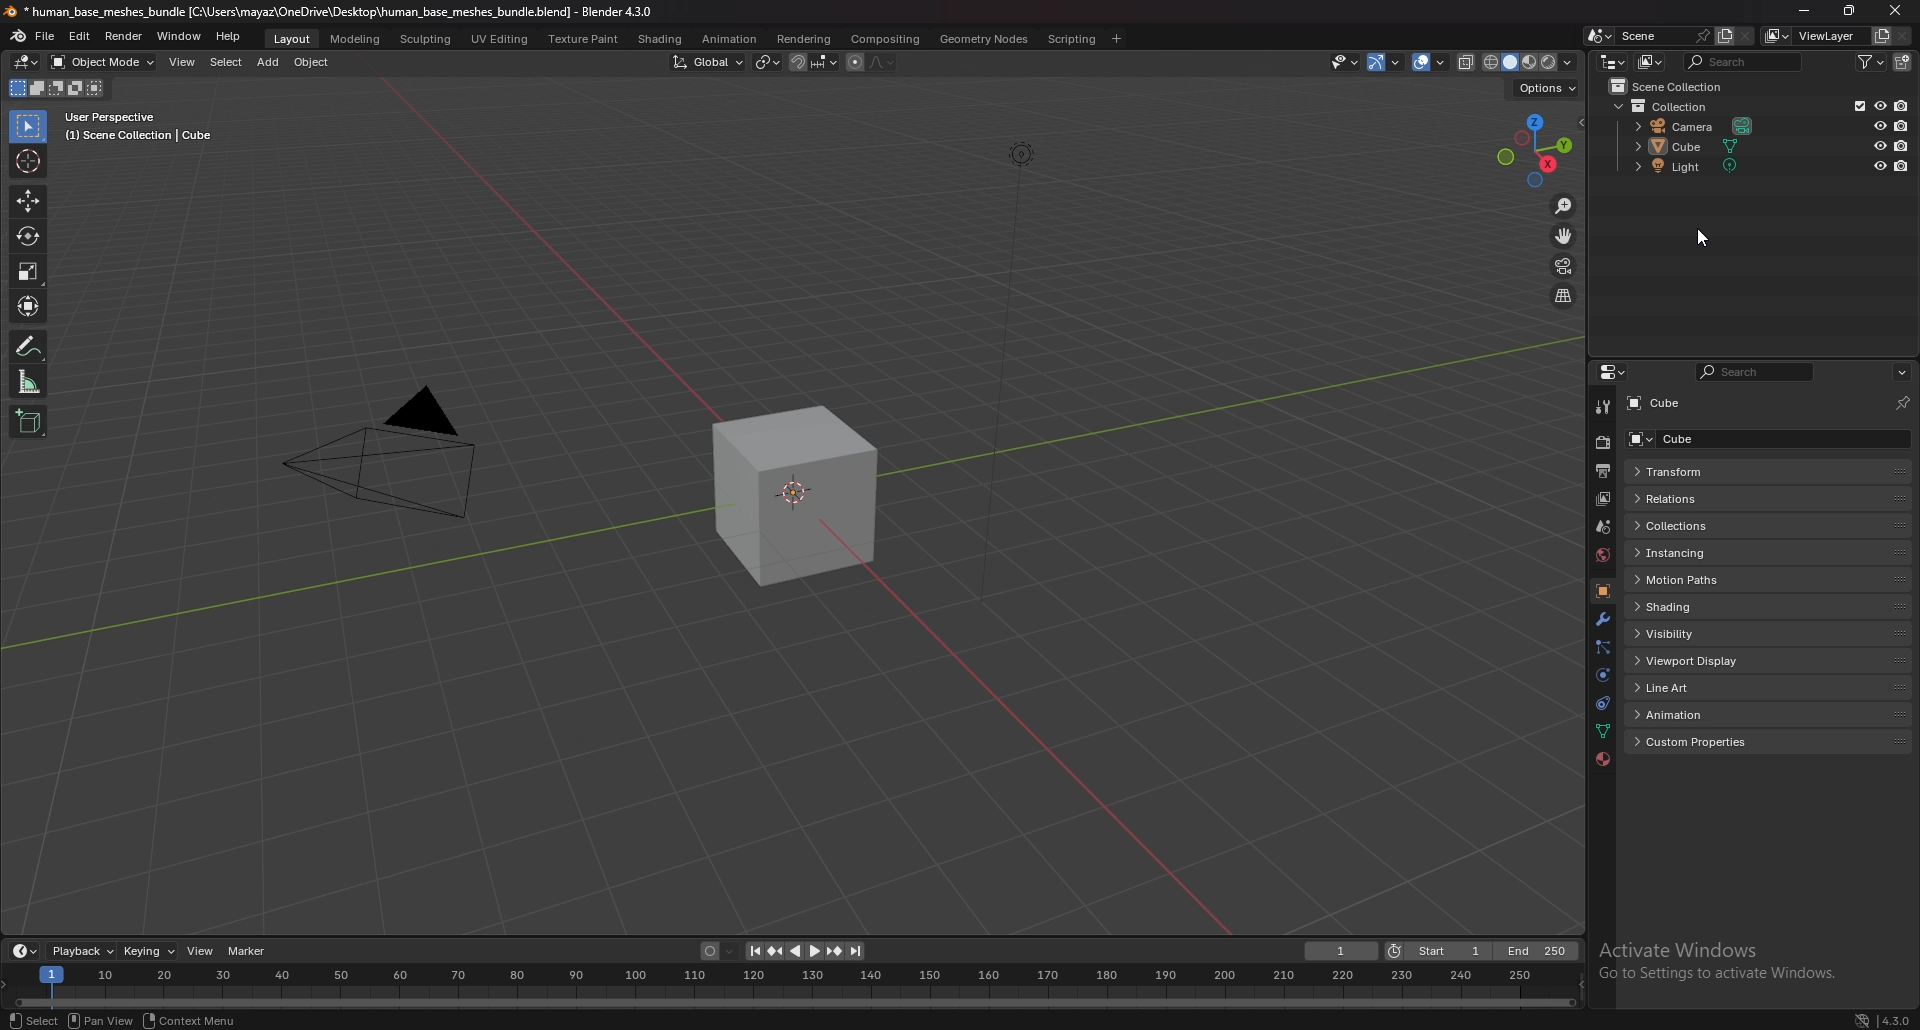 This screenshot has width=1920, height=1030. I want to click on viewport display, so click(1705, 661).